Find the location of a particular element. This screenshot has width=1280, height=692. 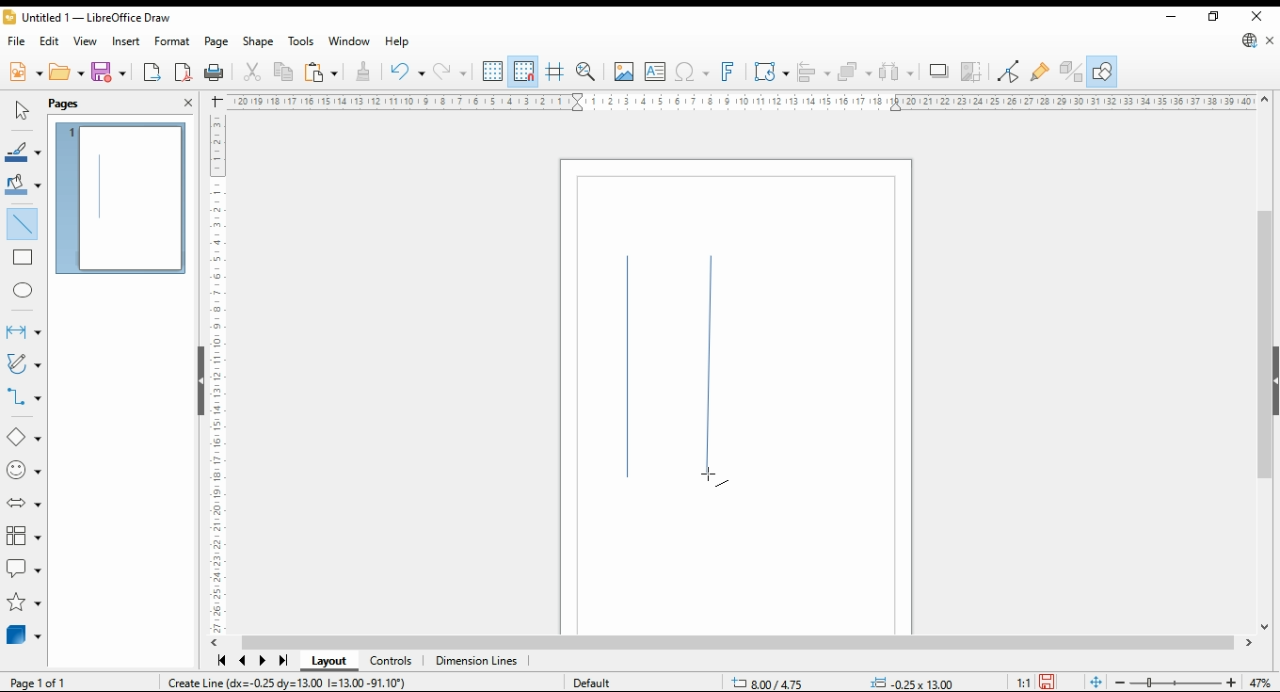

symbol shapes is located at coordinates (25, 471).